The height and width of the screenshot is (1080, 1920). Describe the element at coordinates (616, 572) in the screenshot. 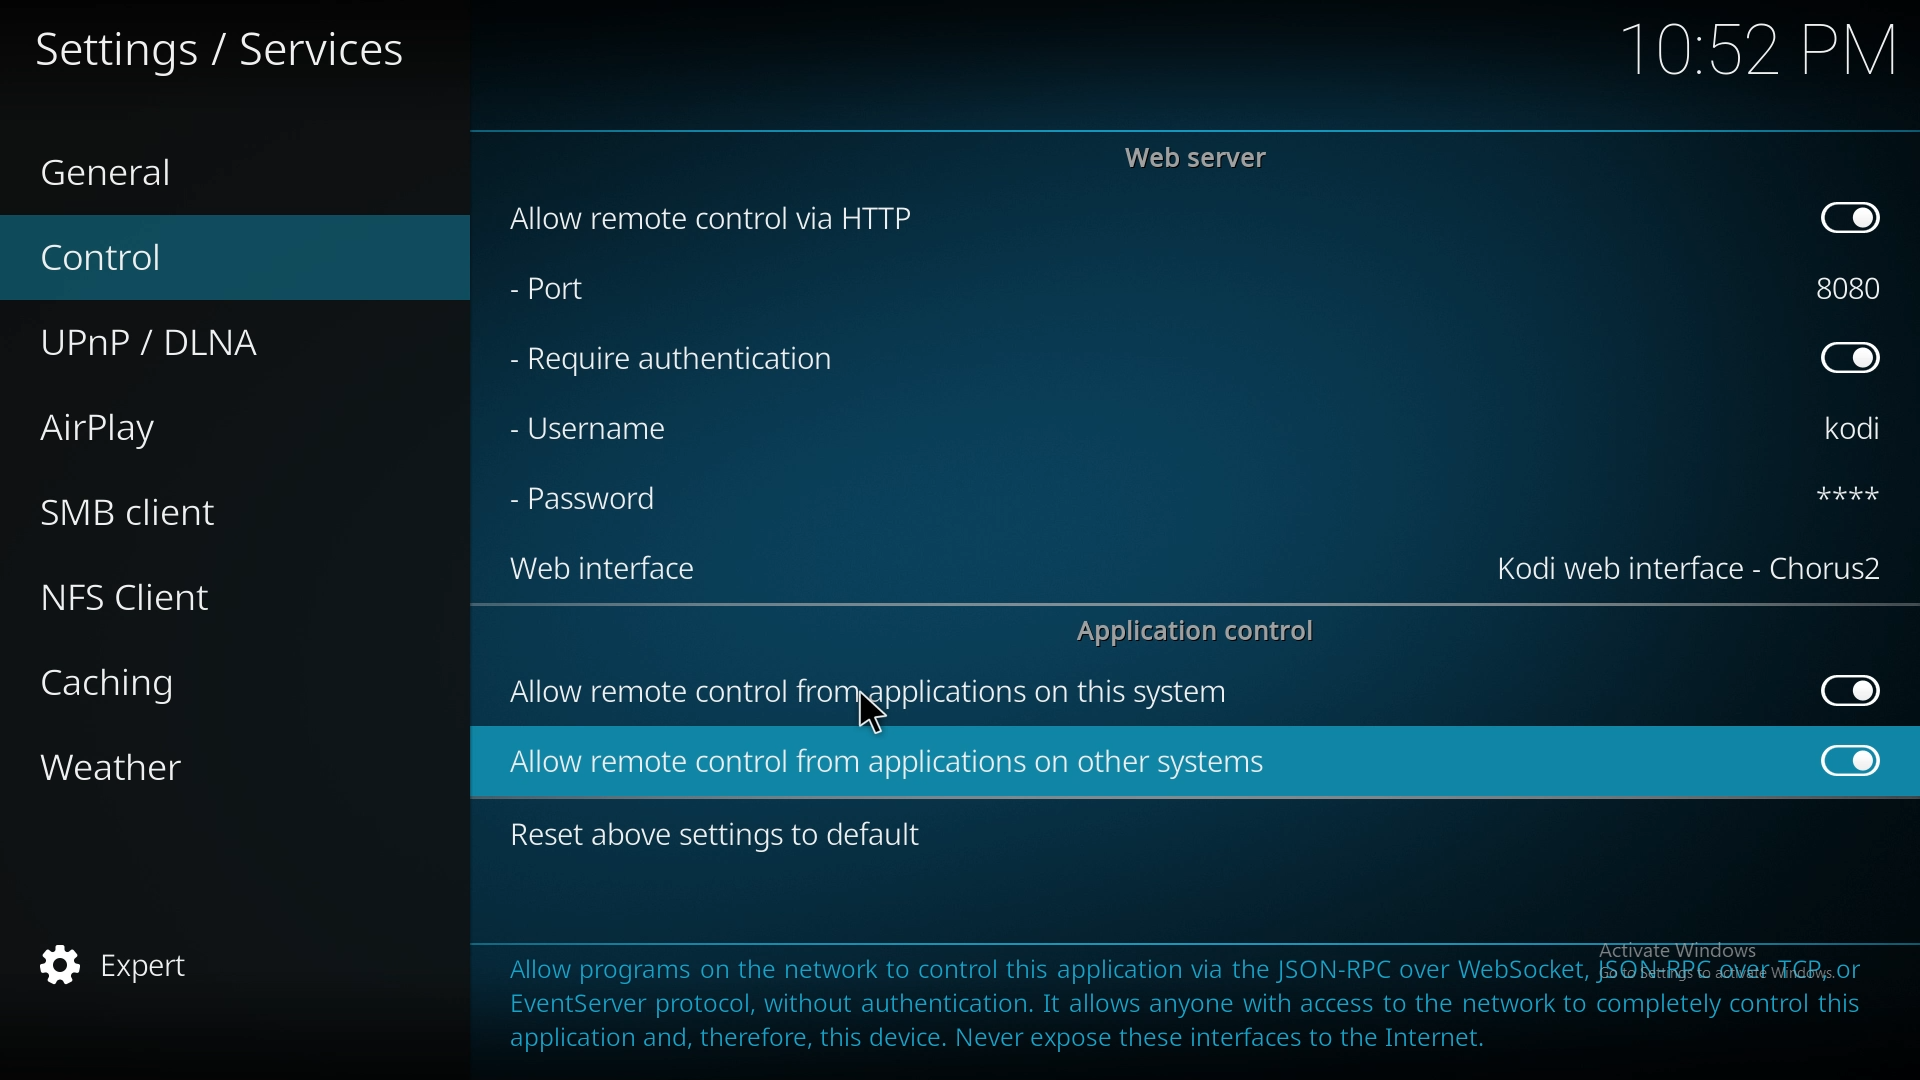

I see `web interface` at that location.